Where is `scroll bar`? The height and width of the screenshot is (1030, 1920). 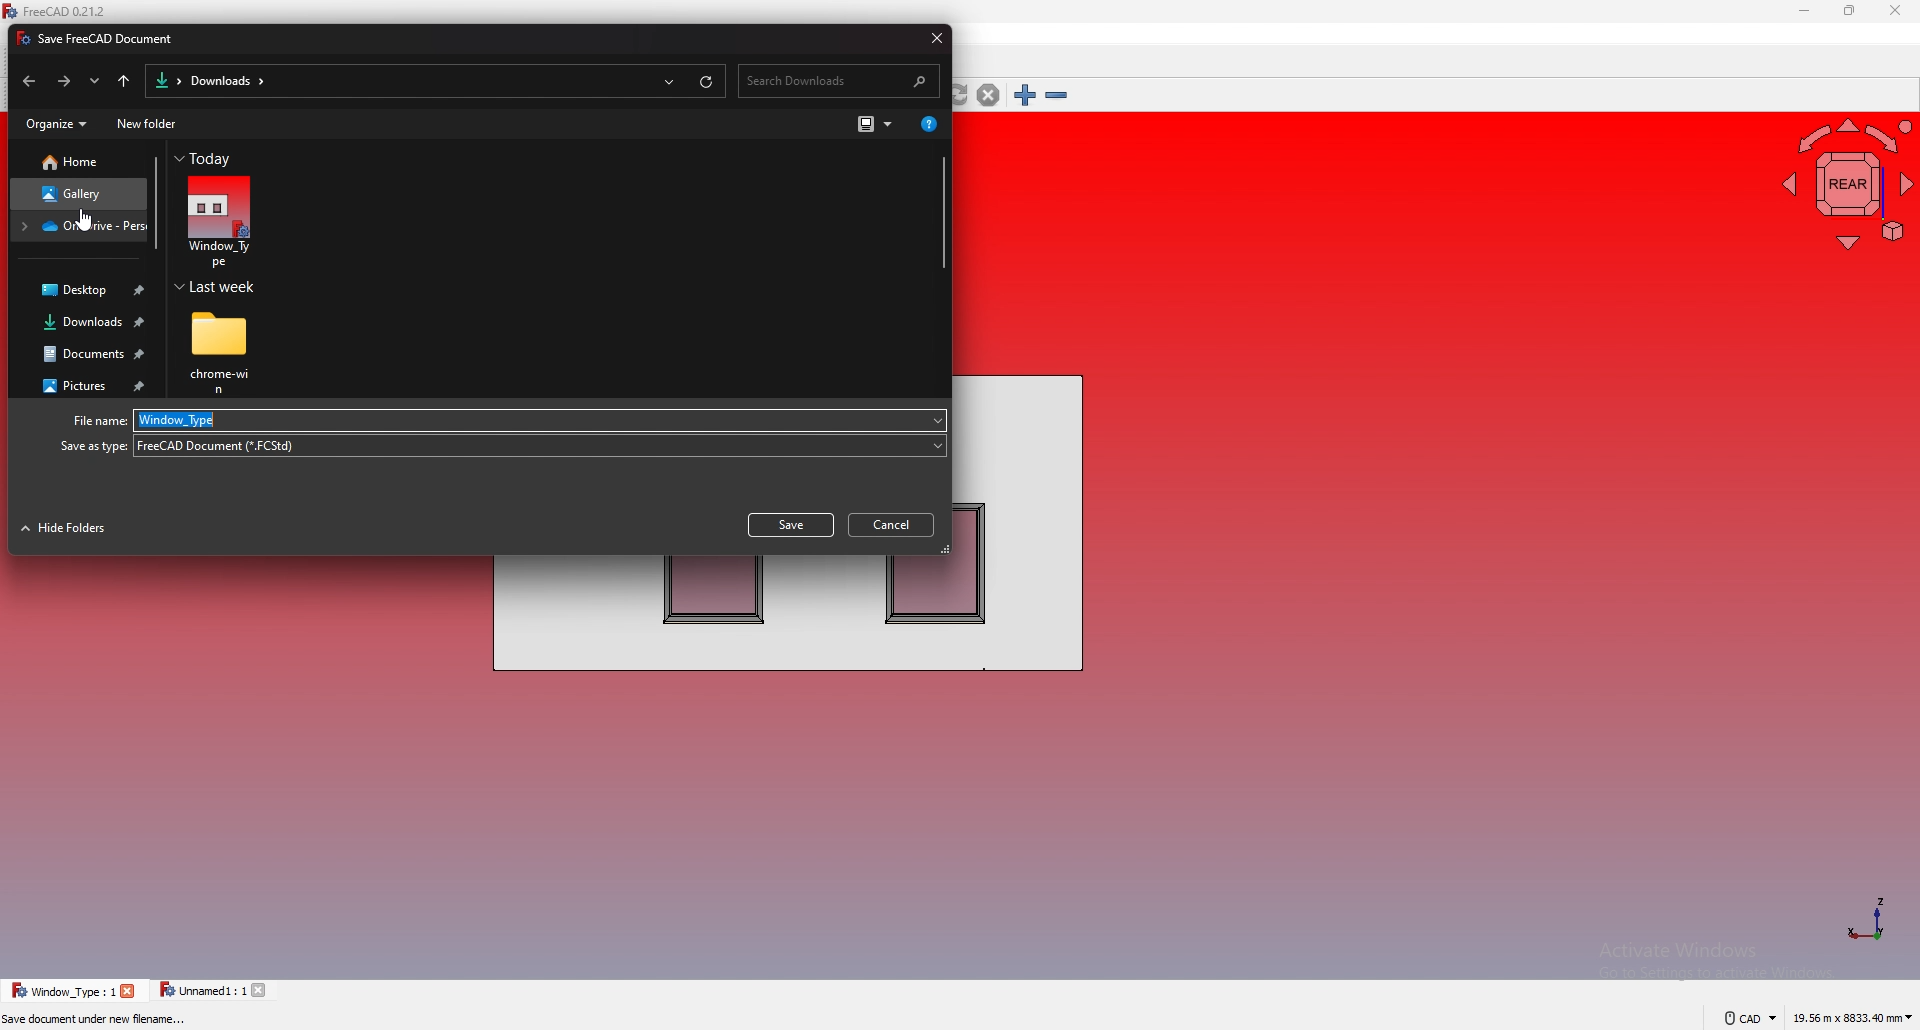
scroll bar is located at coordinates (155, 205).